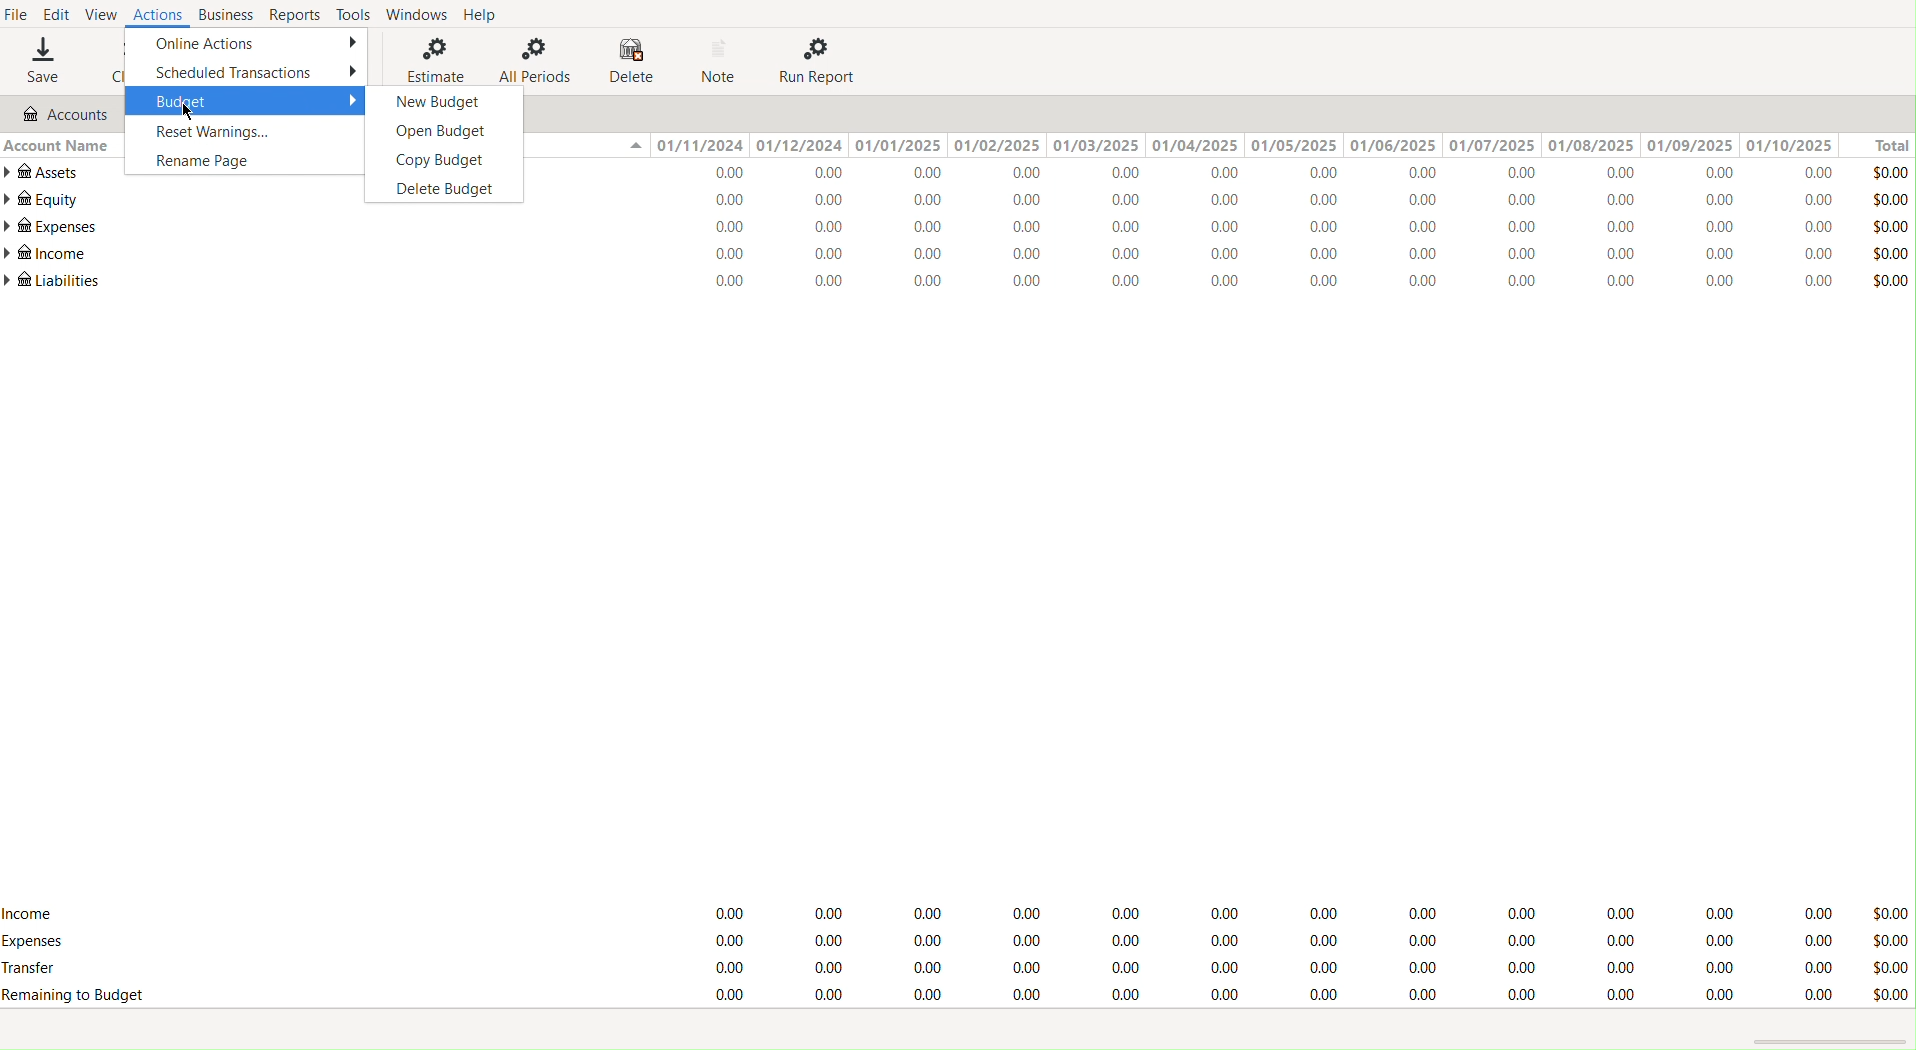 The height and width of the screenshot is (1050, 1916). Describe the element at coordinates (723, 61) in the screenshot. I see `Note` at that location.